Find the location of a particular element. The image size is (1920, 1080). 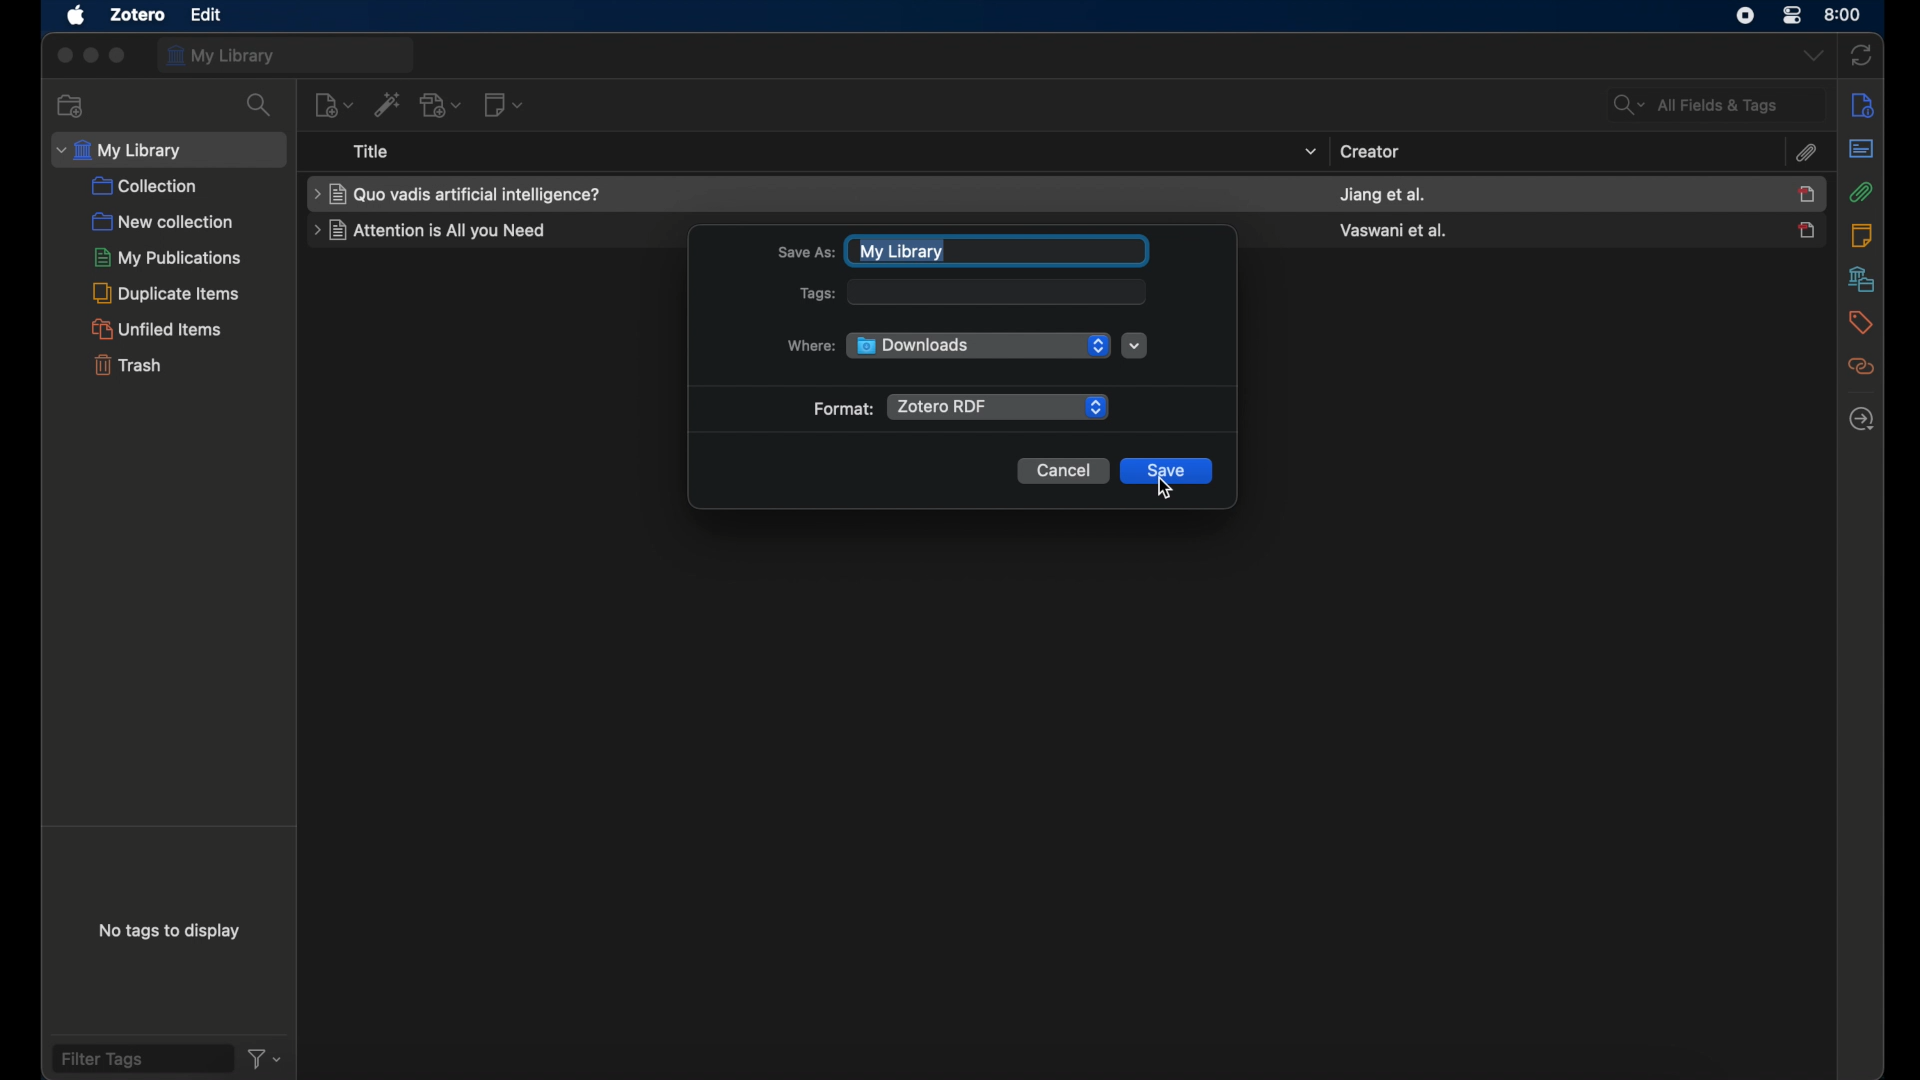

related is located at coordinates (1859, 368).